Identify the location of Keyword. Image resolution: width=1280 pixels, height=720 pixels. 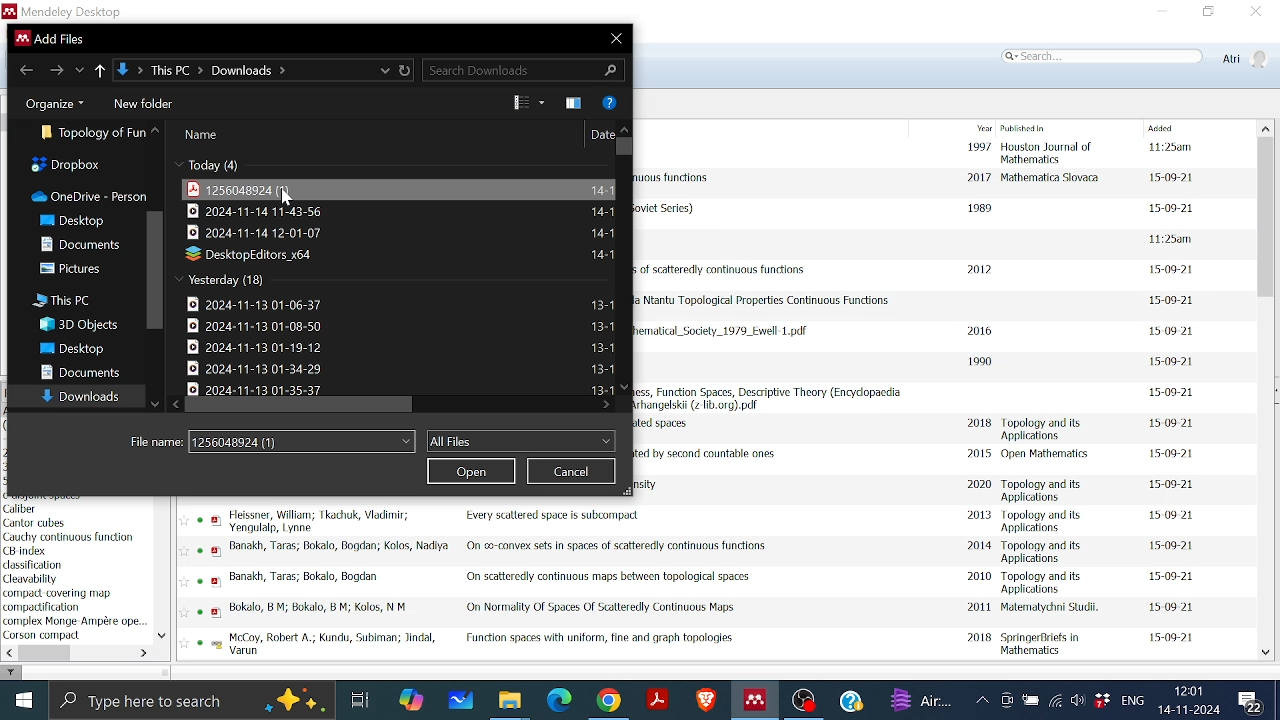
(40, 638).